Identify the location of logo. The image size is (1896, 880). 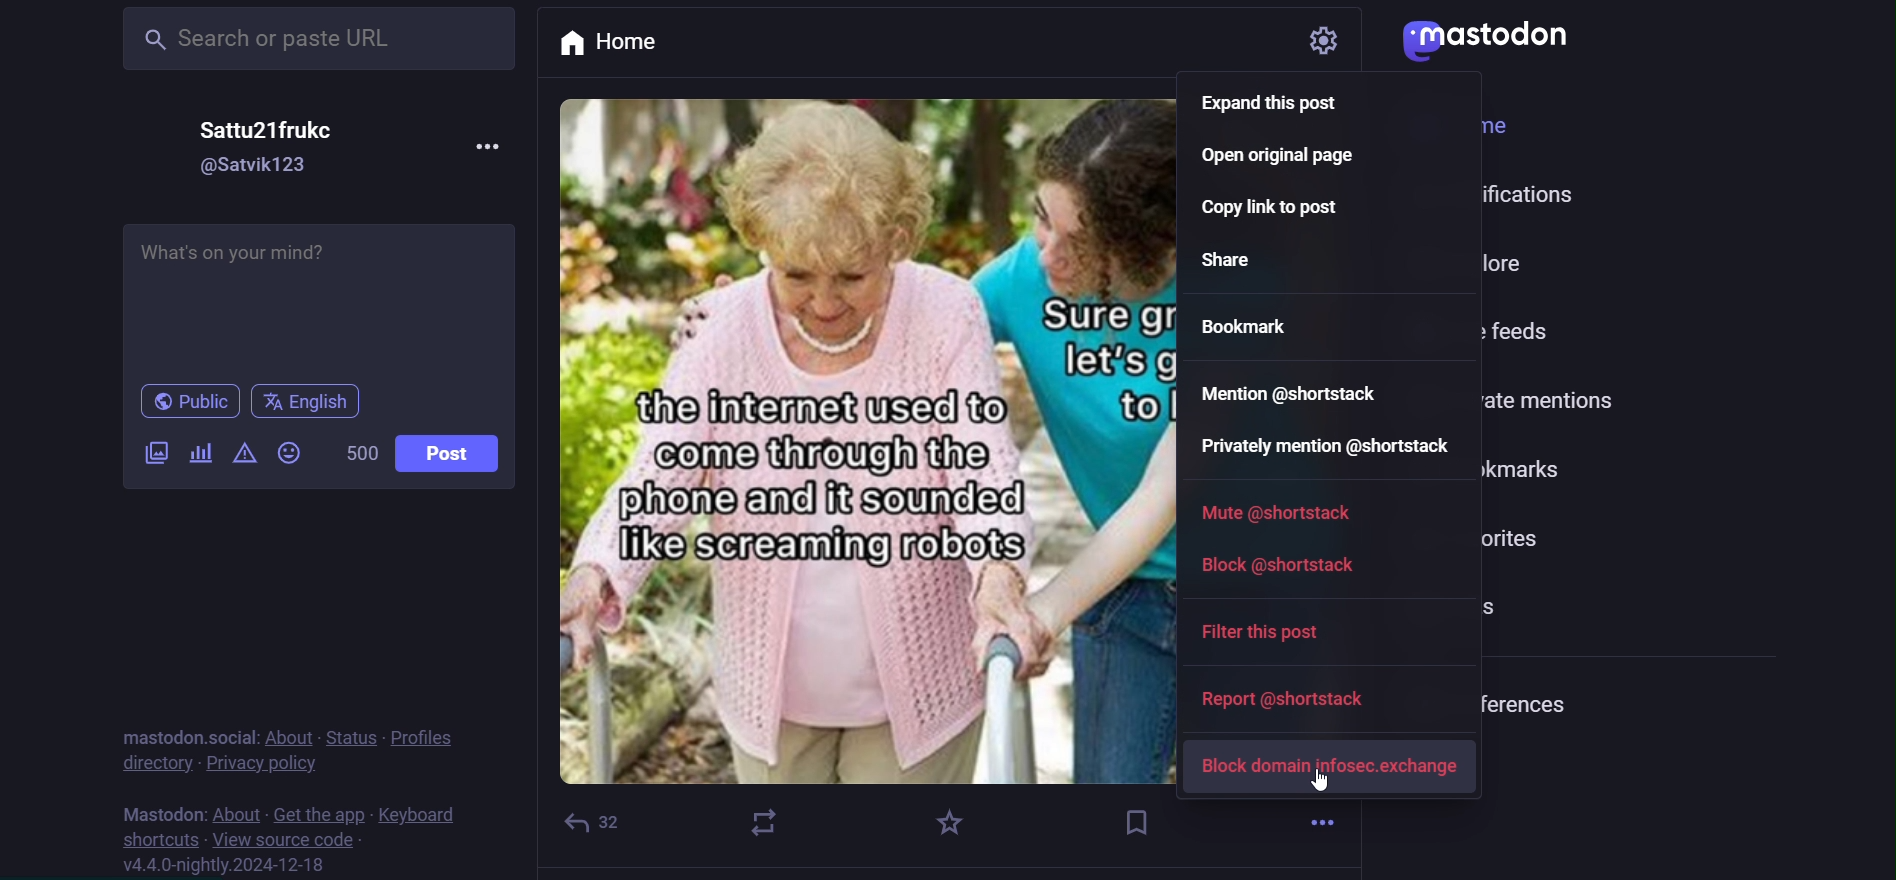
(1485, 38).